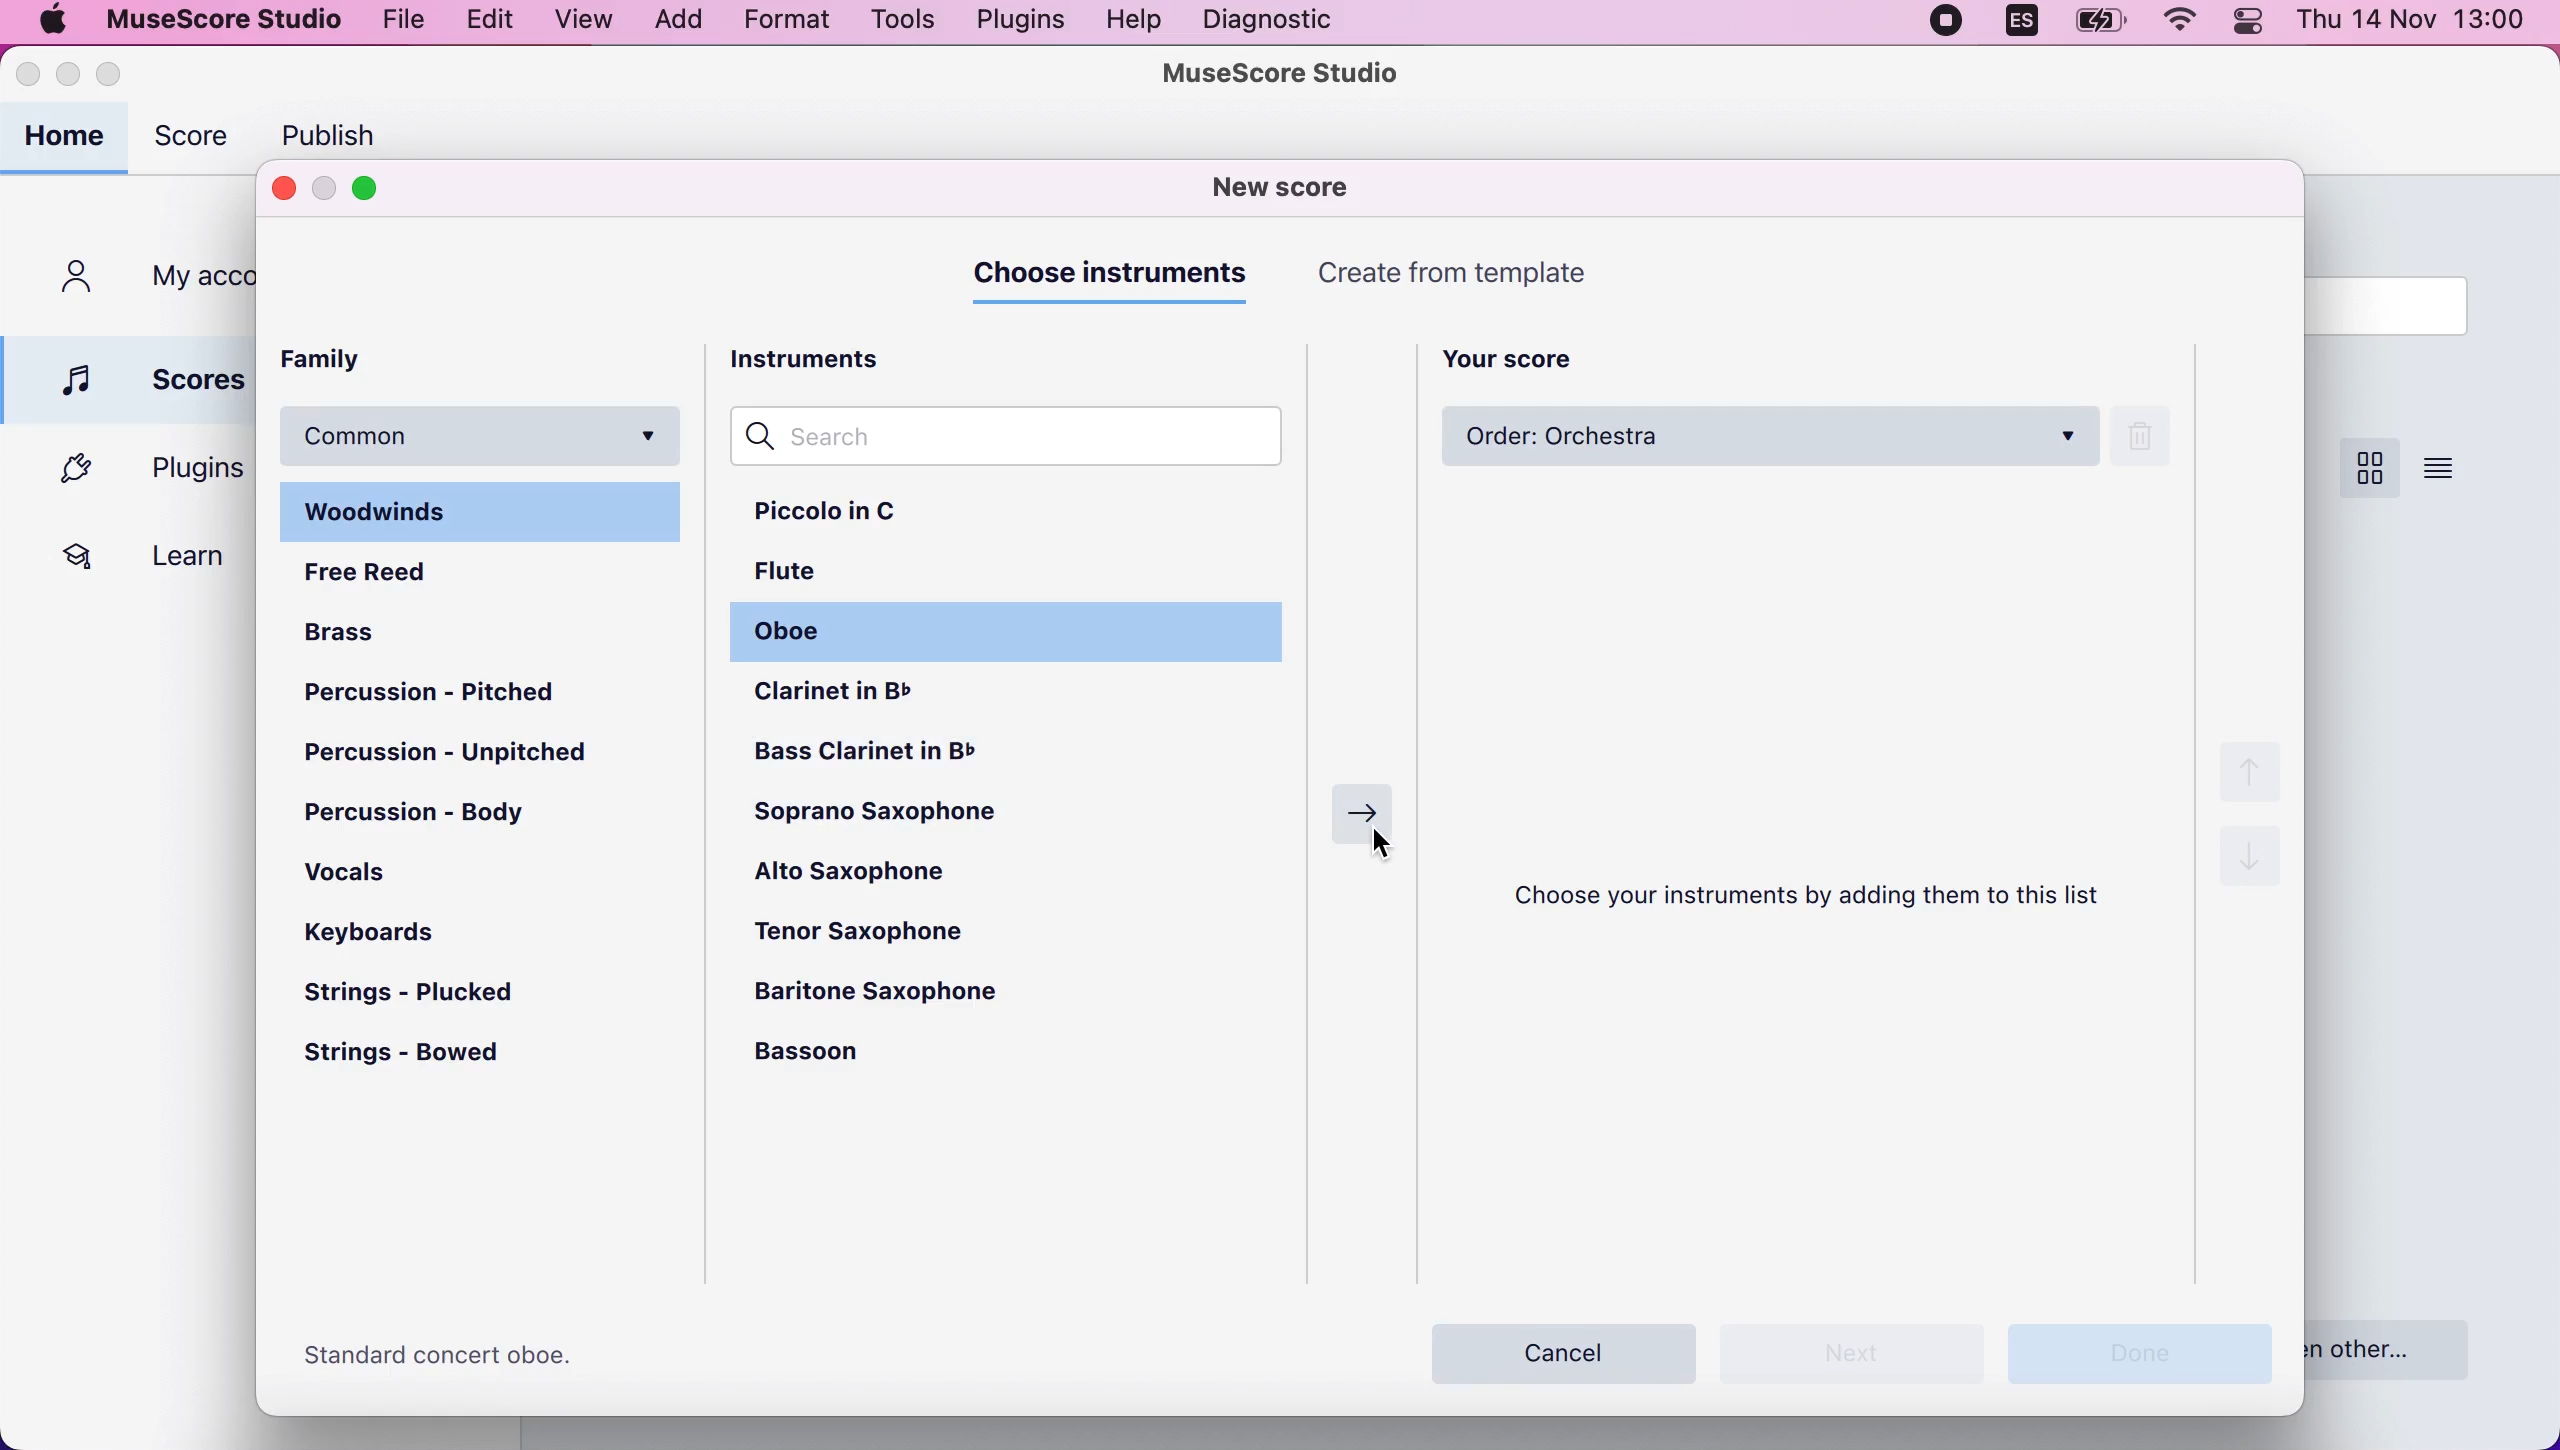 The height and width of the screenshot is (1450, 2560). What do you see at coordinates (928, 820) in the screenshot?
I see `soprano saxophone` at bounding box center [928, 820].